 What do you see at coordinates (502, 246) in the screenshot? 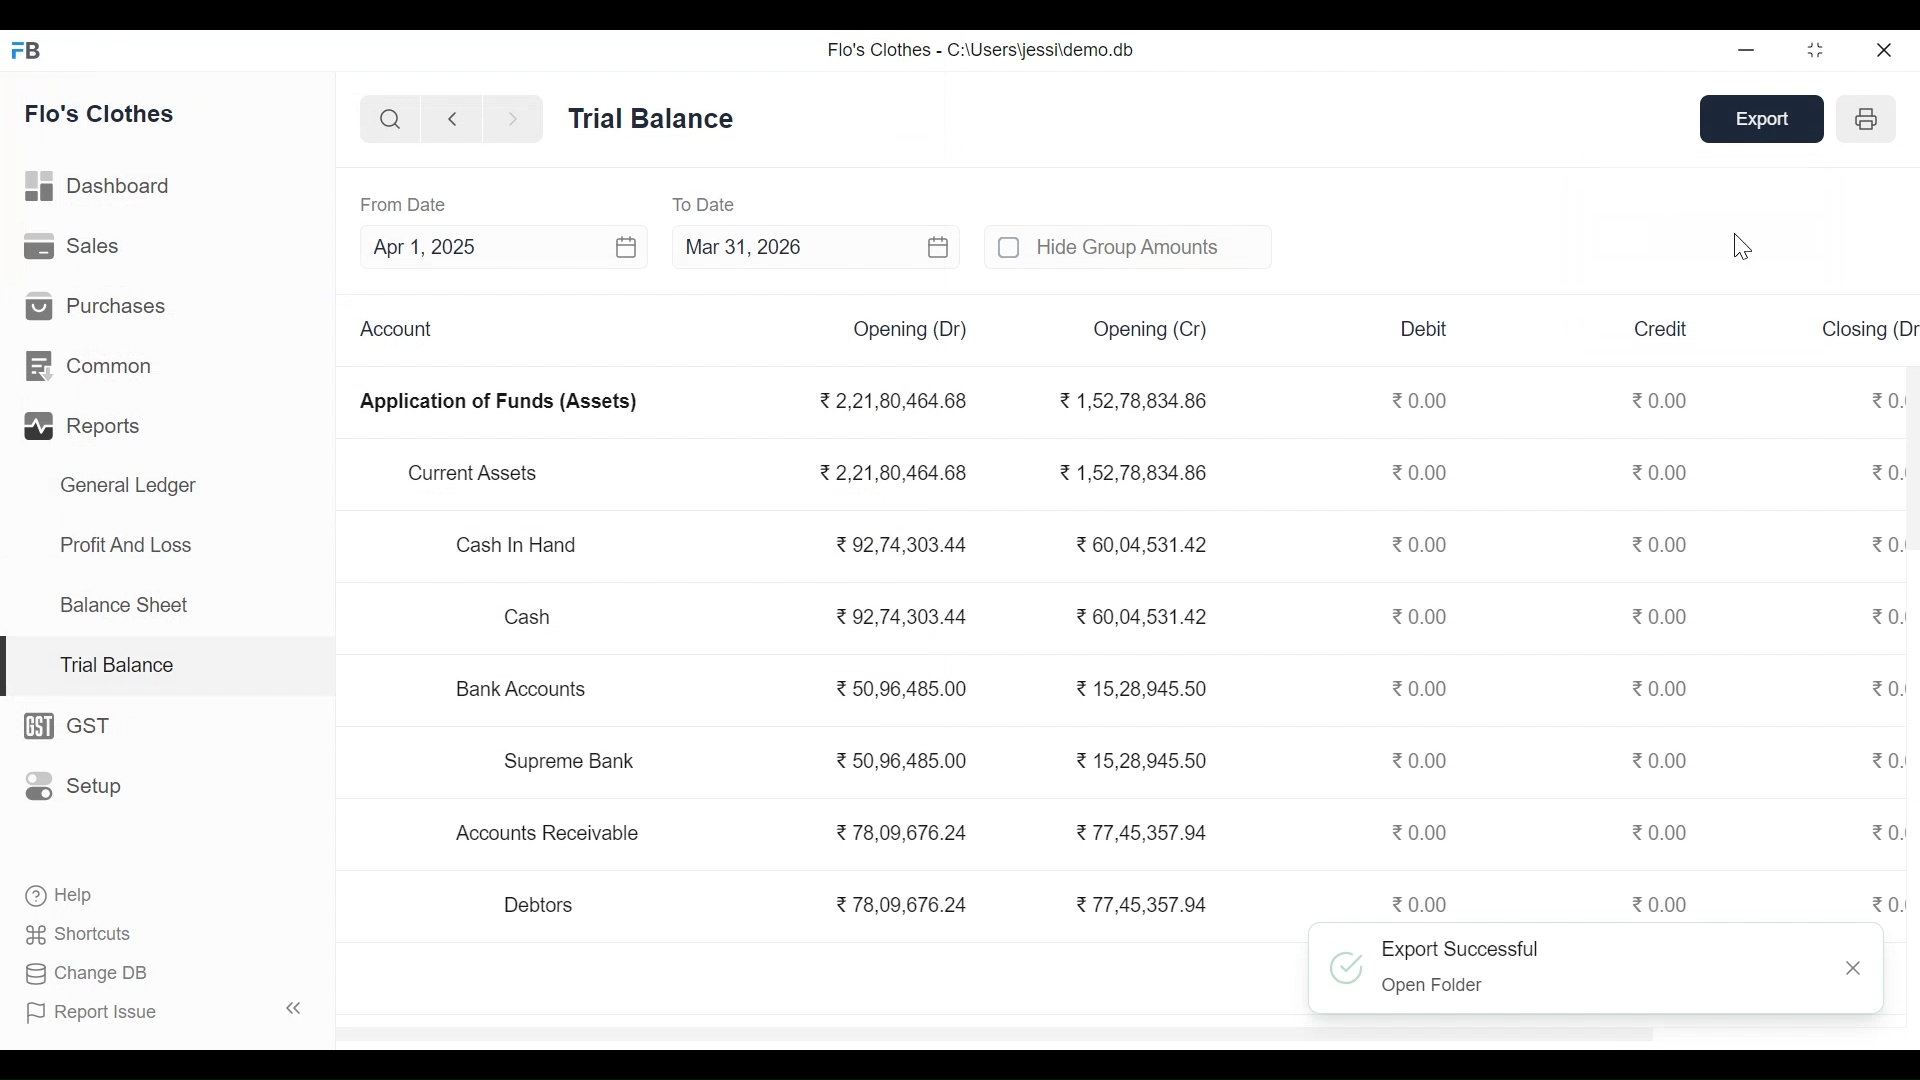
I see `Apr 1, 2025` at bounding box center [502, 246].